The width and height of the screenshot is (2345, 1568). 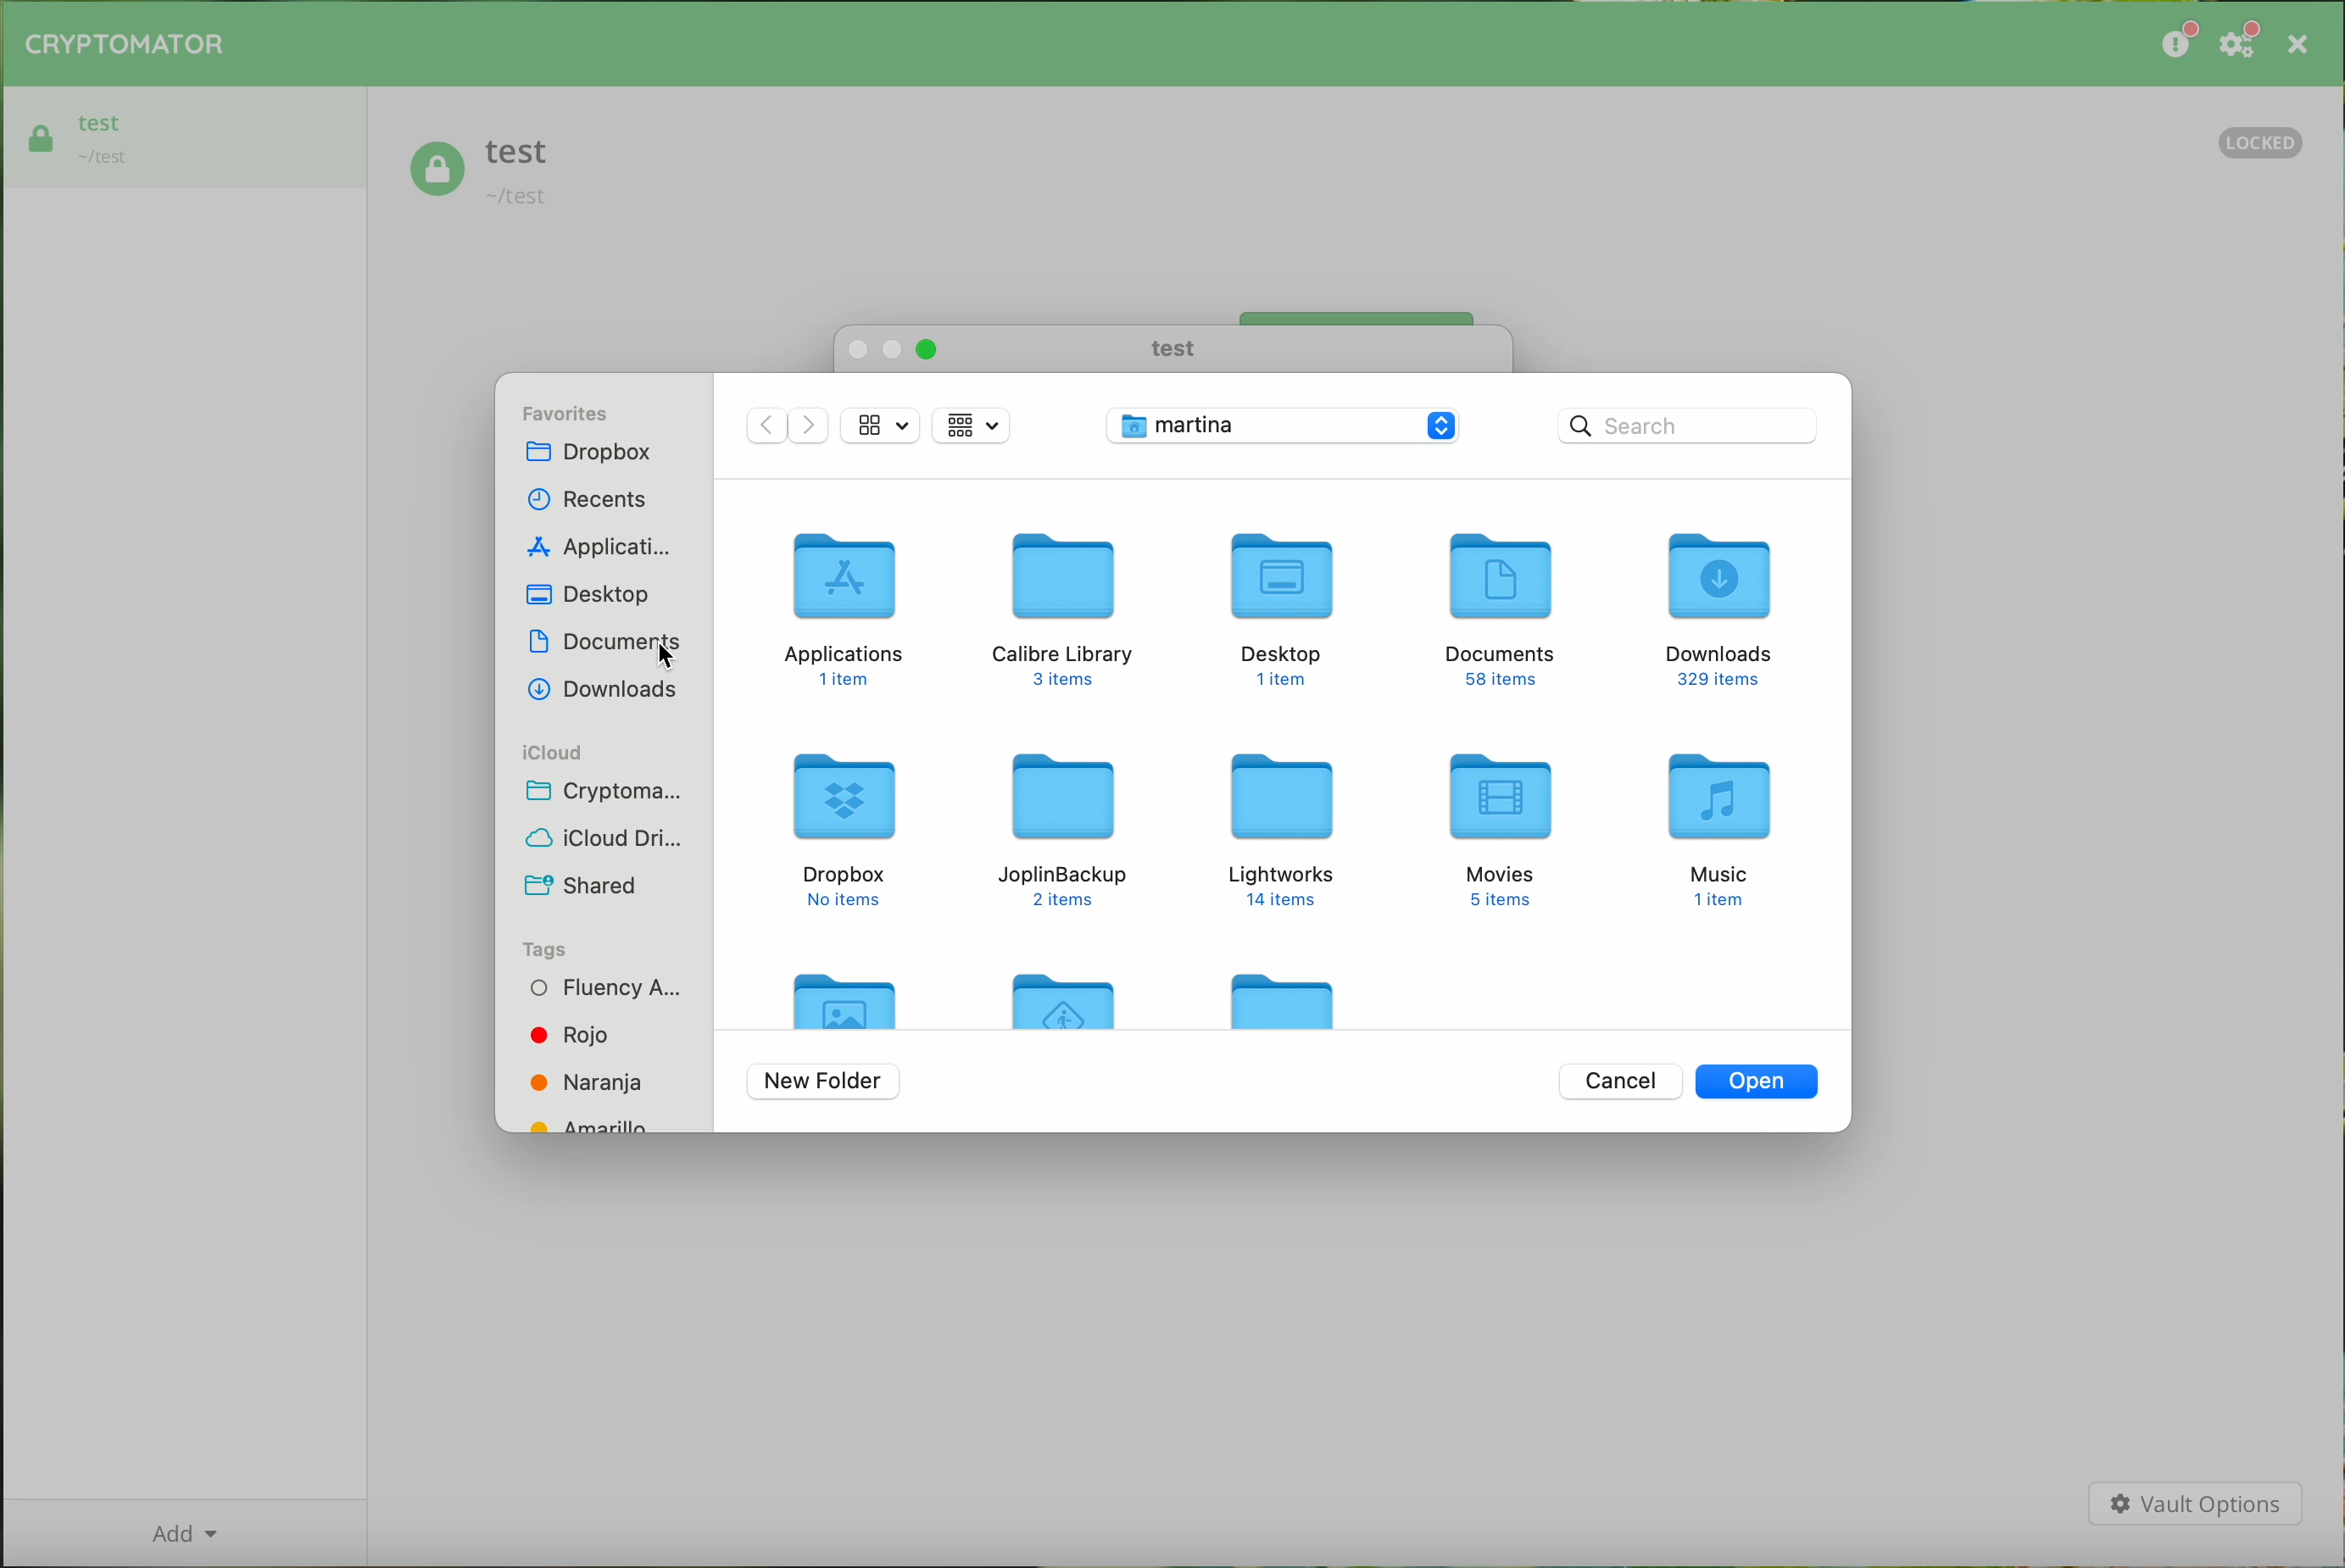 I want to click on dropbox, so click(x=846, y=829).